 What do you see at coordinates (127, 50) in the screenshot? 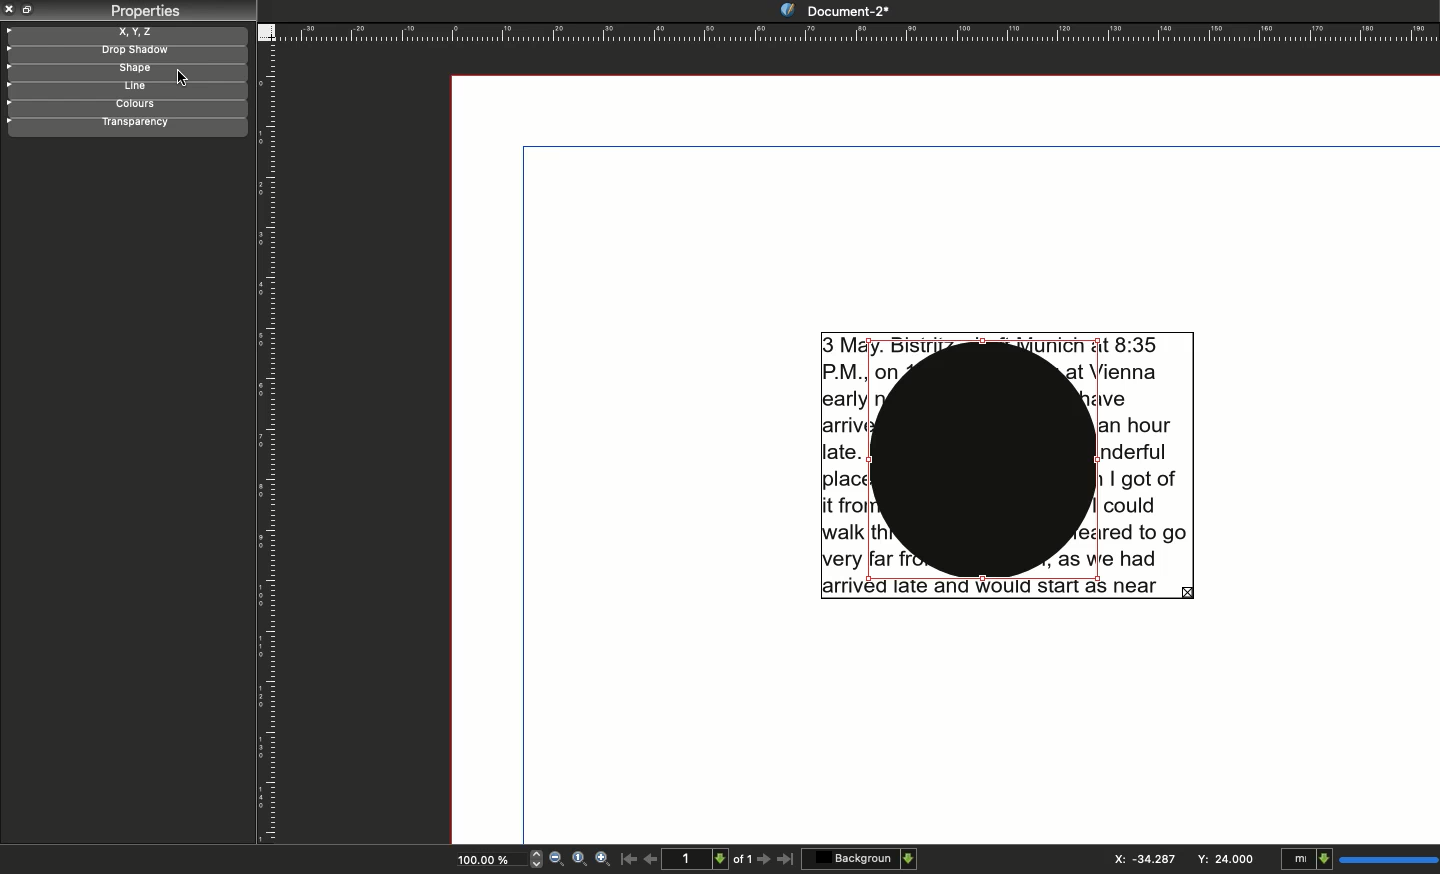
I see `Drop shadow` at bounding box center [127, 50].